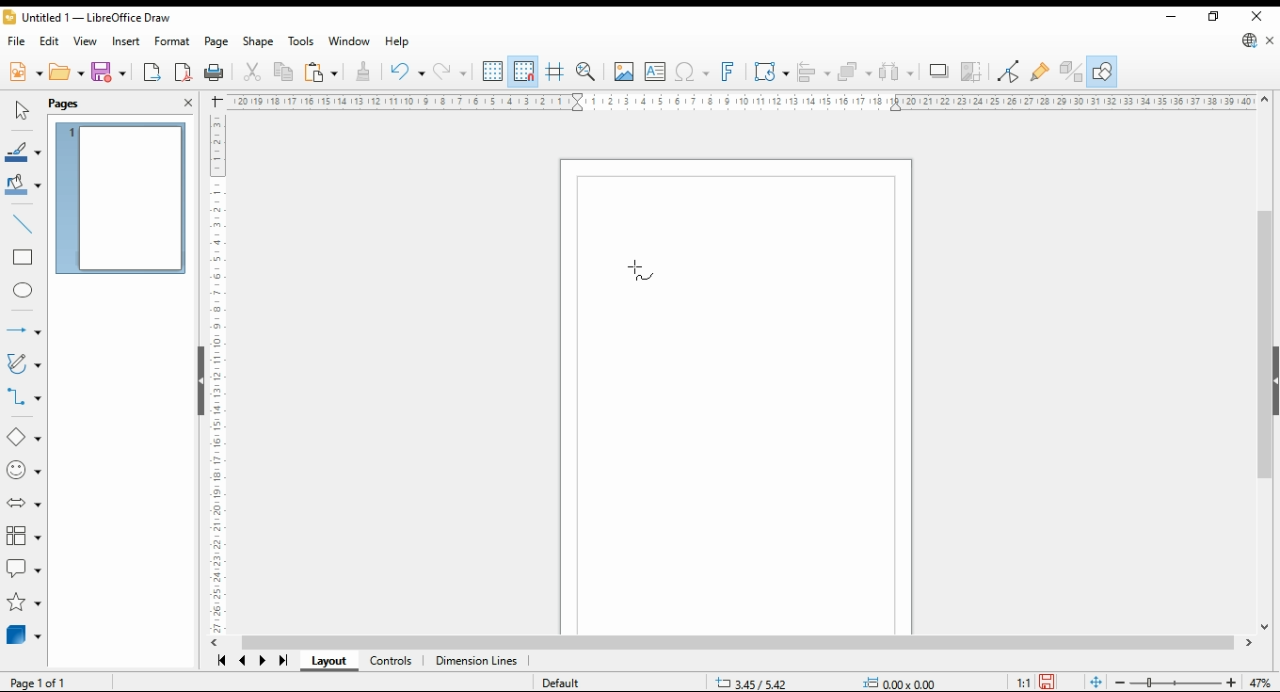 The image size is (1280, 692). What do you see at coordinates (24, 292) in the screenshot?
I see `ellipse` at bounding box center [24, 292].